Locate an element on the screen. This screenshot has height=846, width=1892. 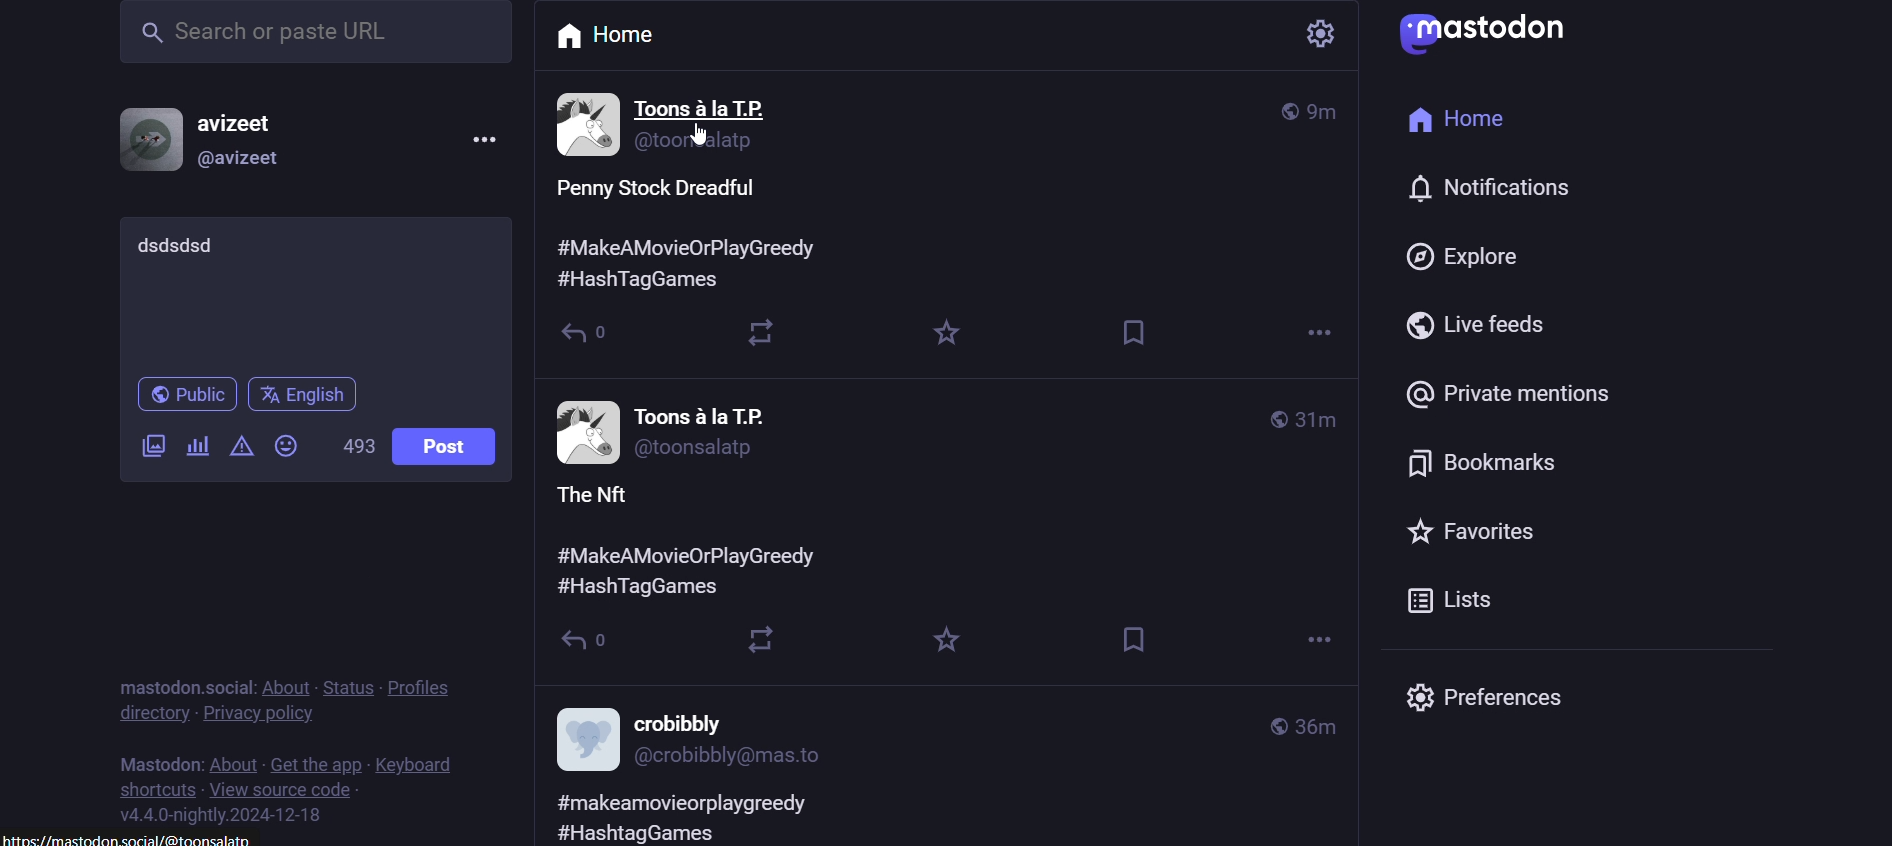
language is located at coordinates (304, 396).